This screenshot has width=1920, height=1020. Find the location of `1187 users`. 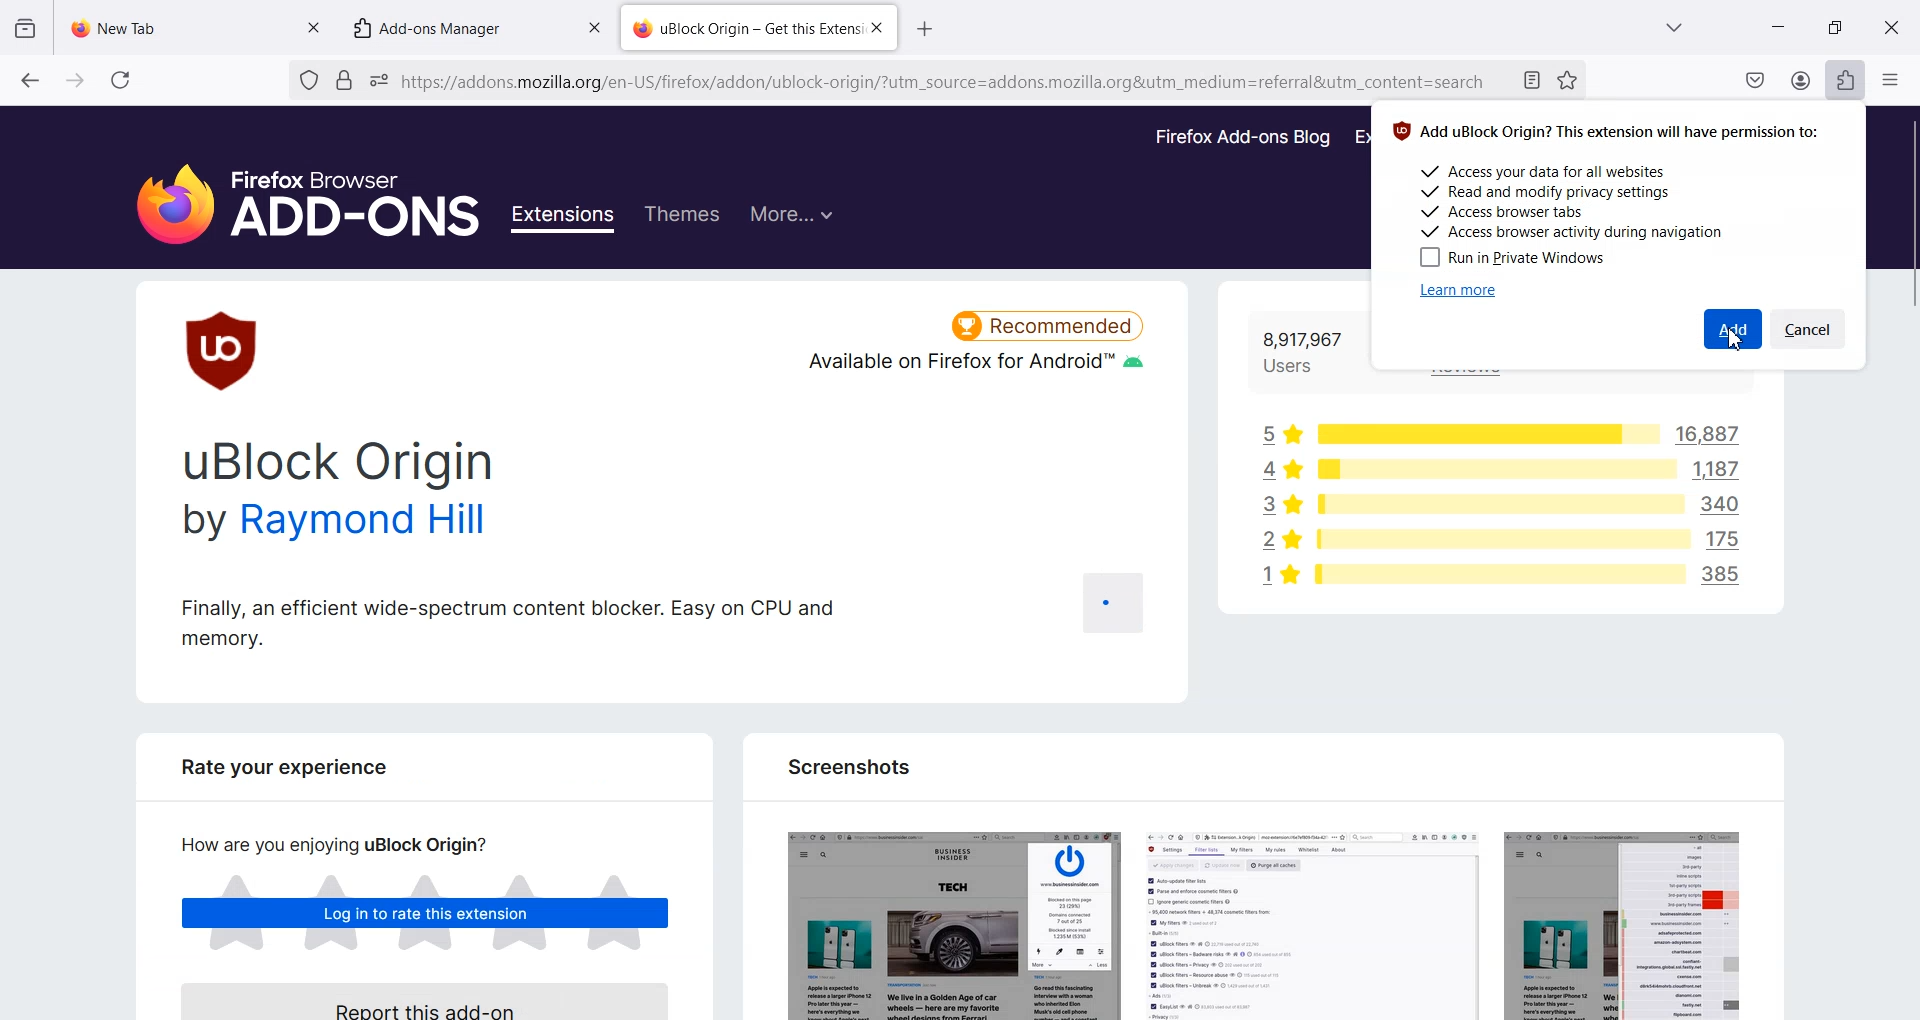

1187 users is located at coordinates (1724, 470).